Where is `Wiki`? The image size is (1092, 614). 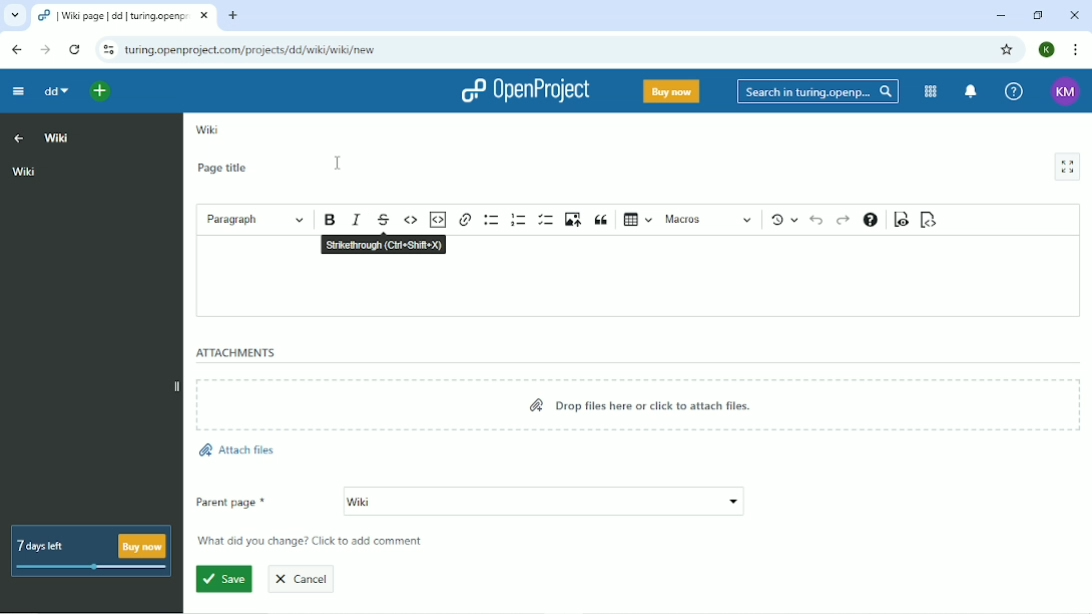
Wiki is located at coordinates (92, 169).